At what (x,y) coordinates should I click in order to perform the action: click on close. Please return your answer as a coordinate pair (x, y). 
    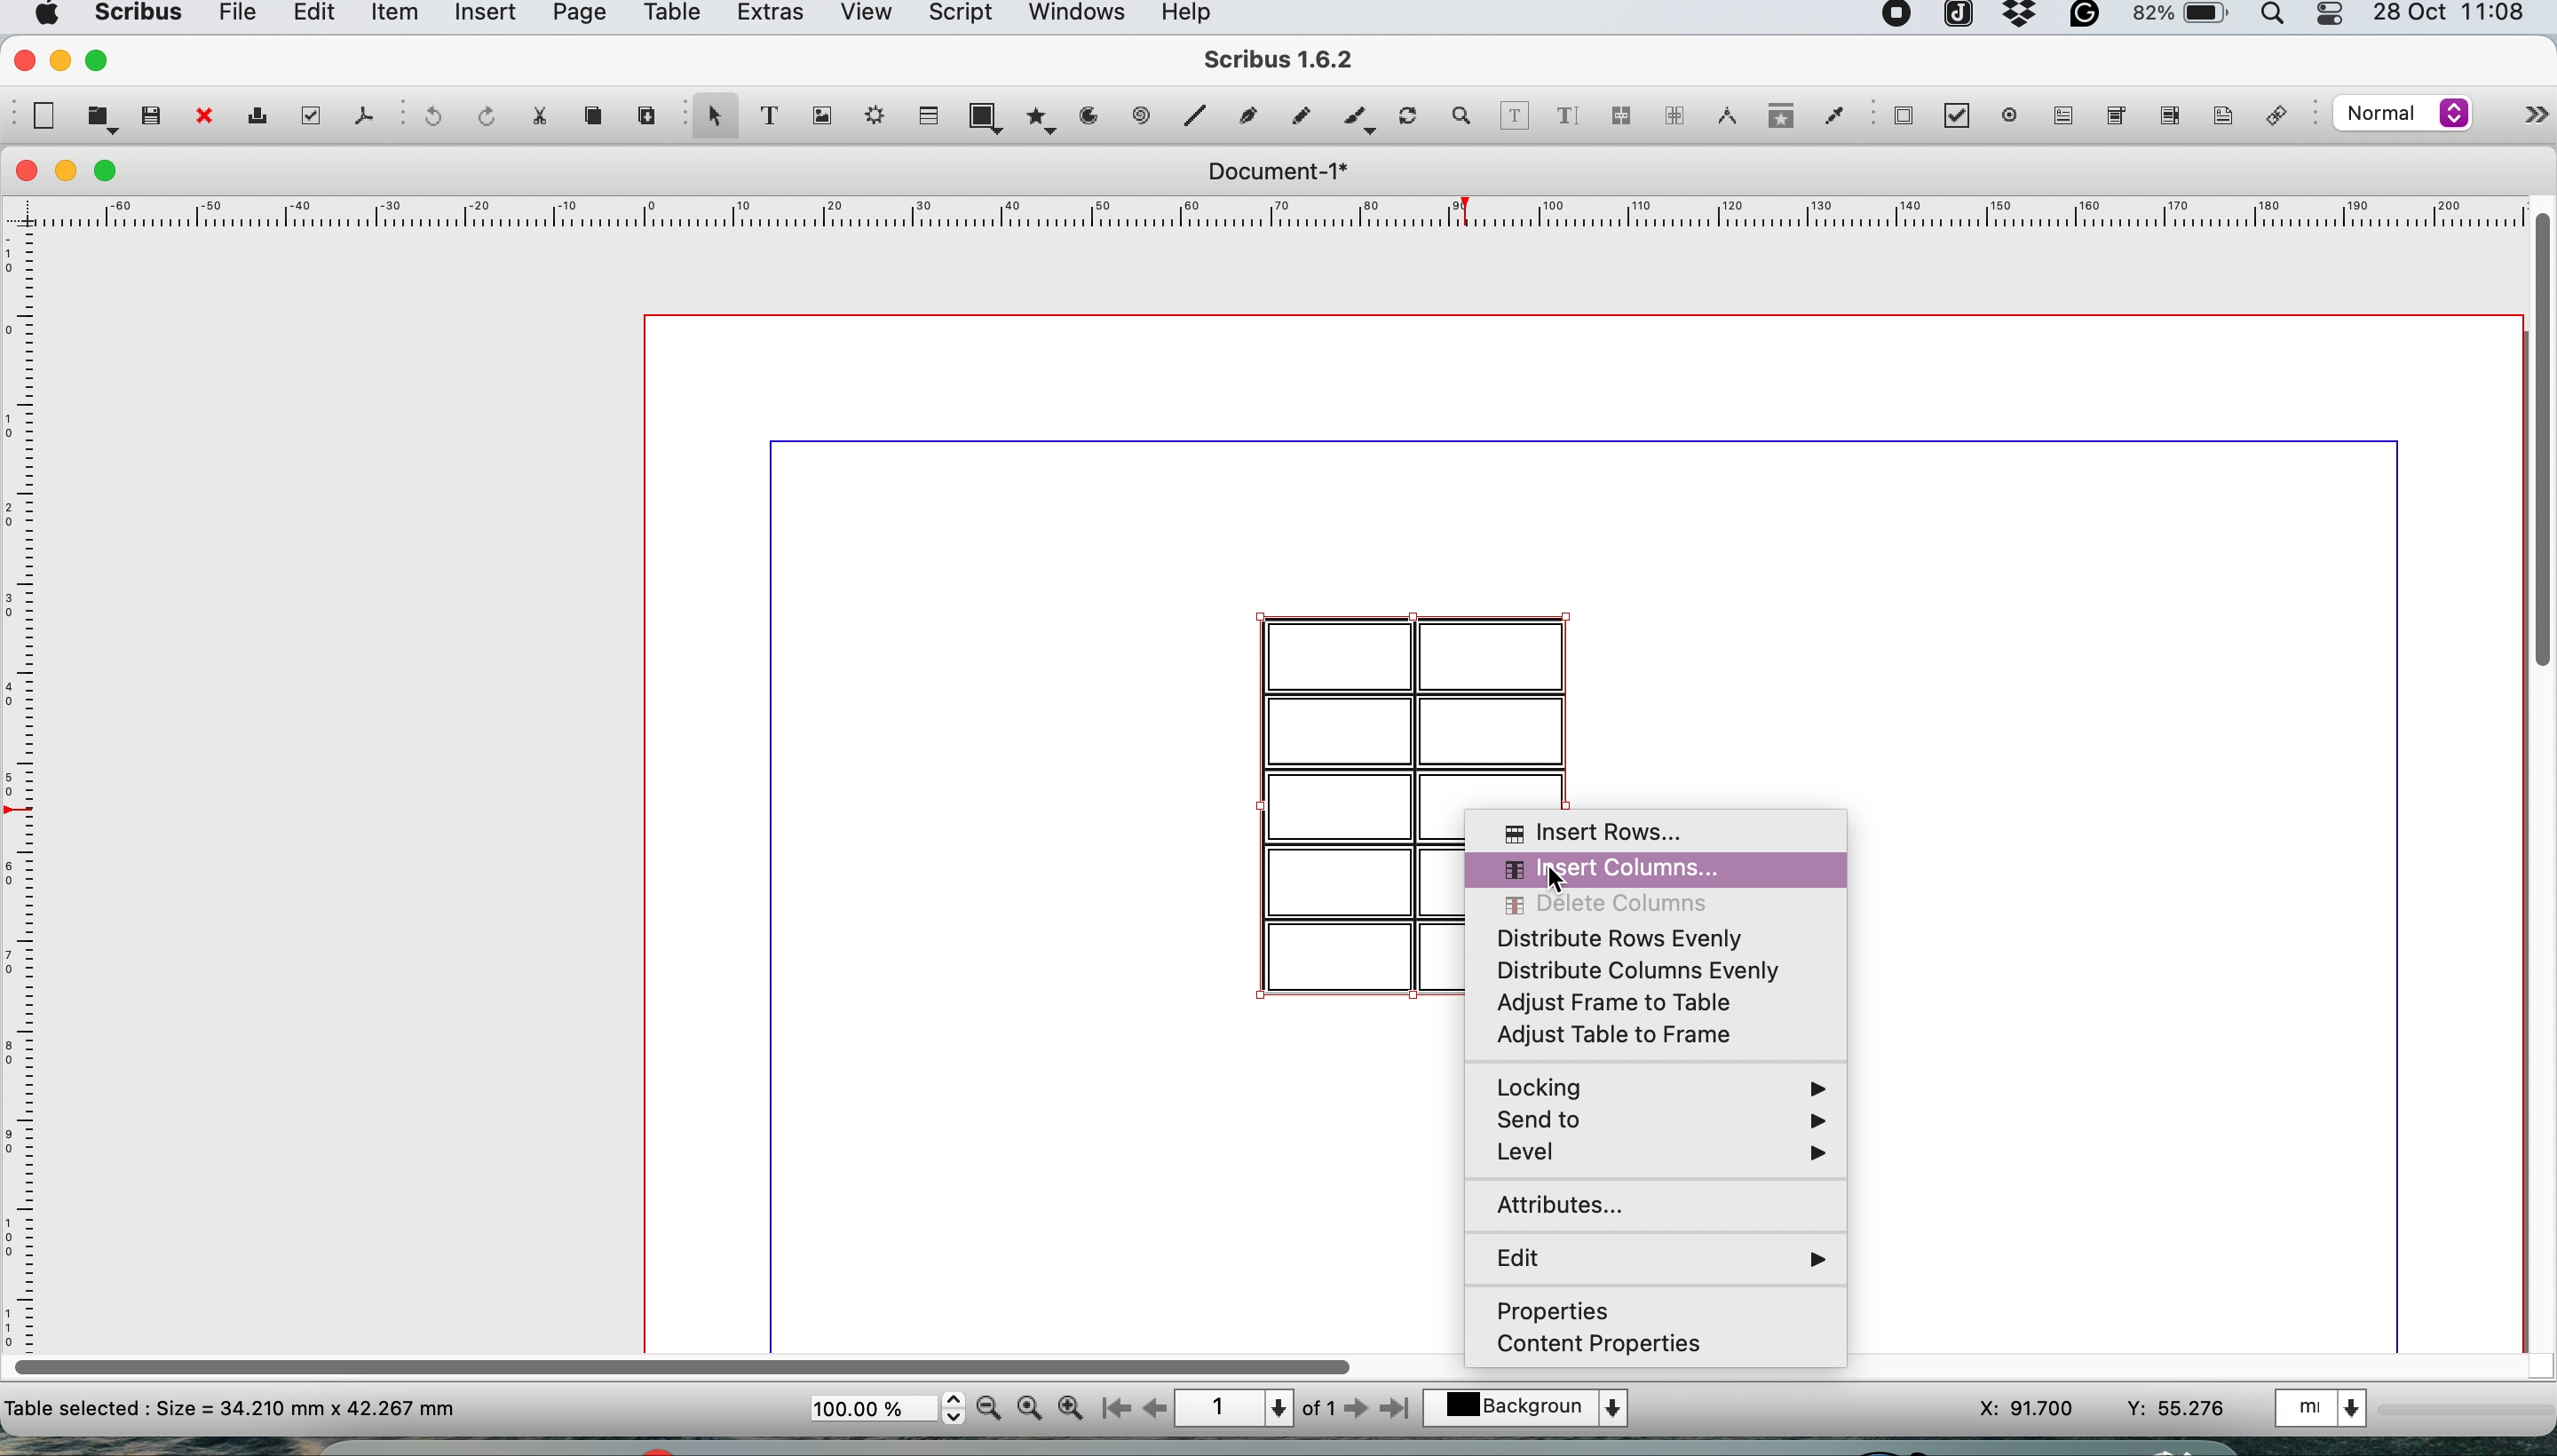
    Looking at the image, I should click on (22, 171).